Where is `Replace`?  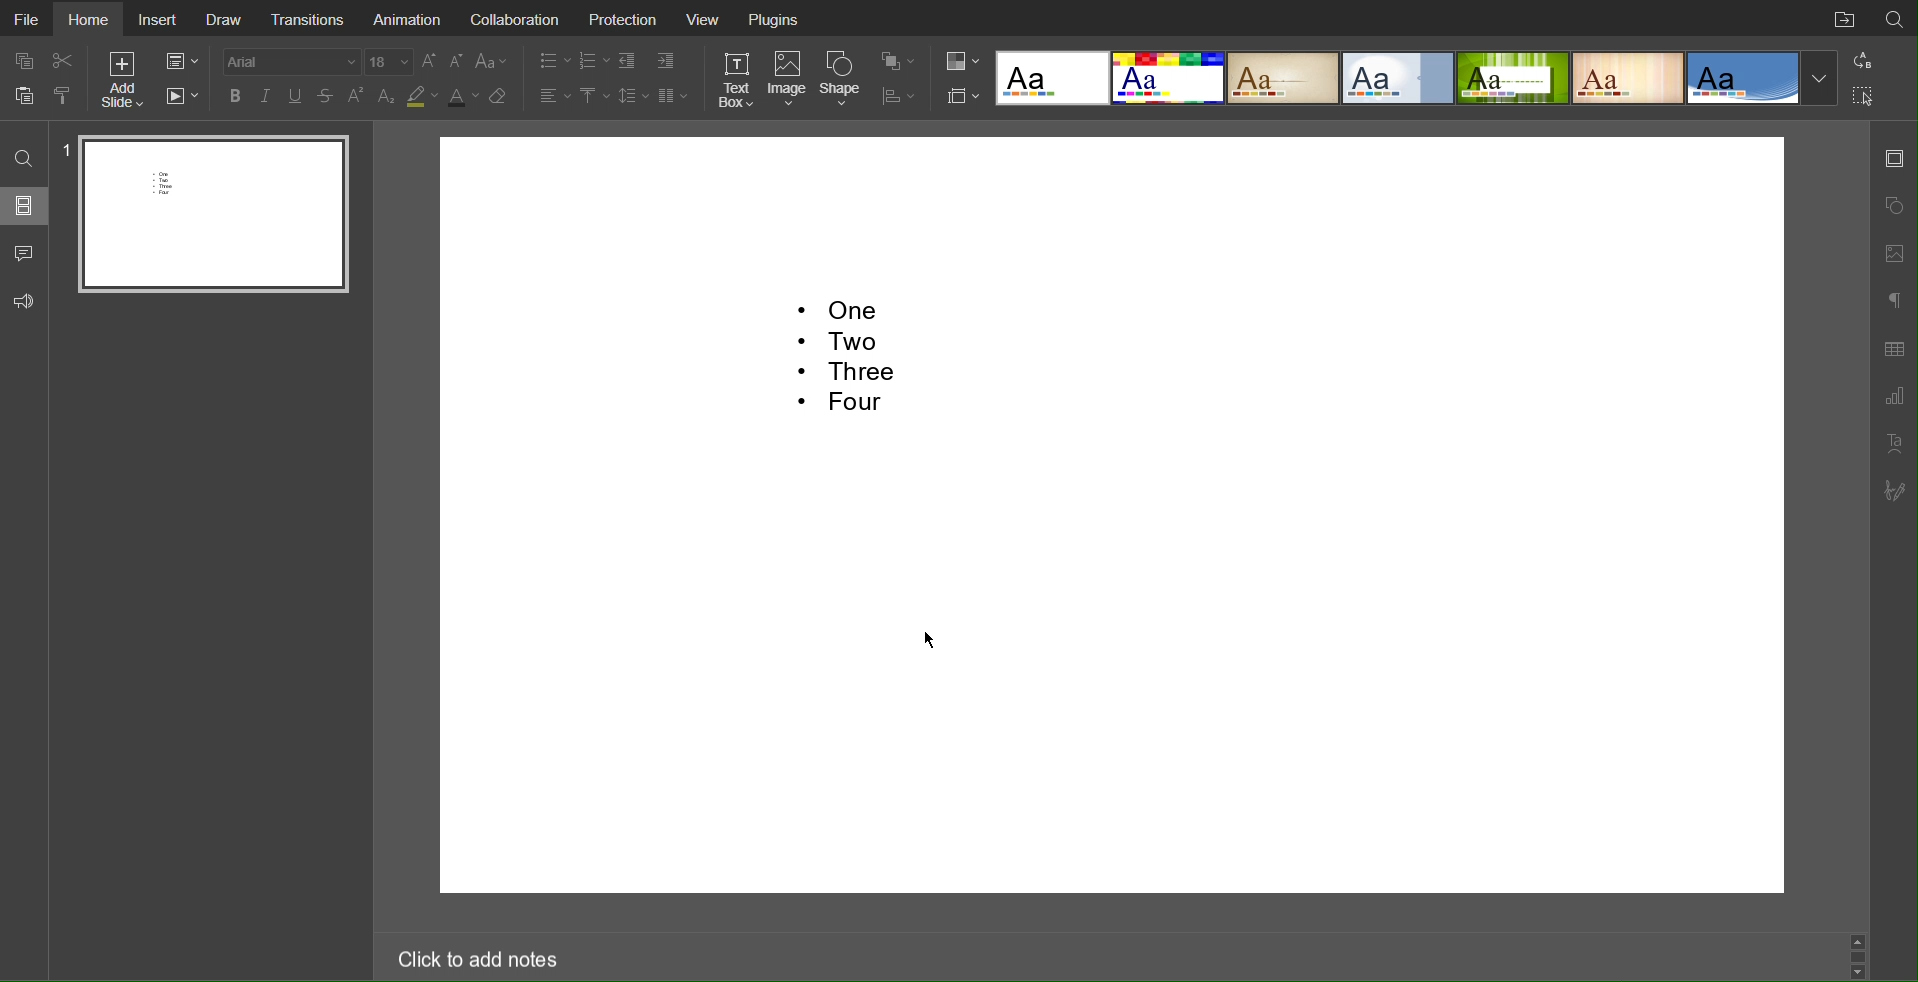 Replace is located at coordinates (1859, 61).